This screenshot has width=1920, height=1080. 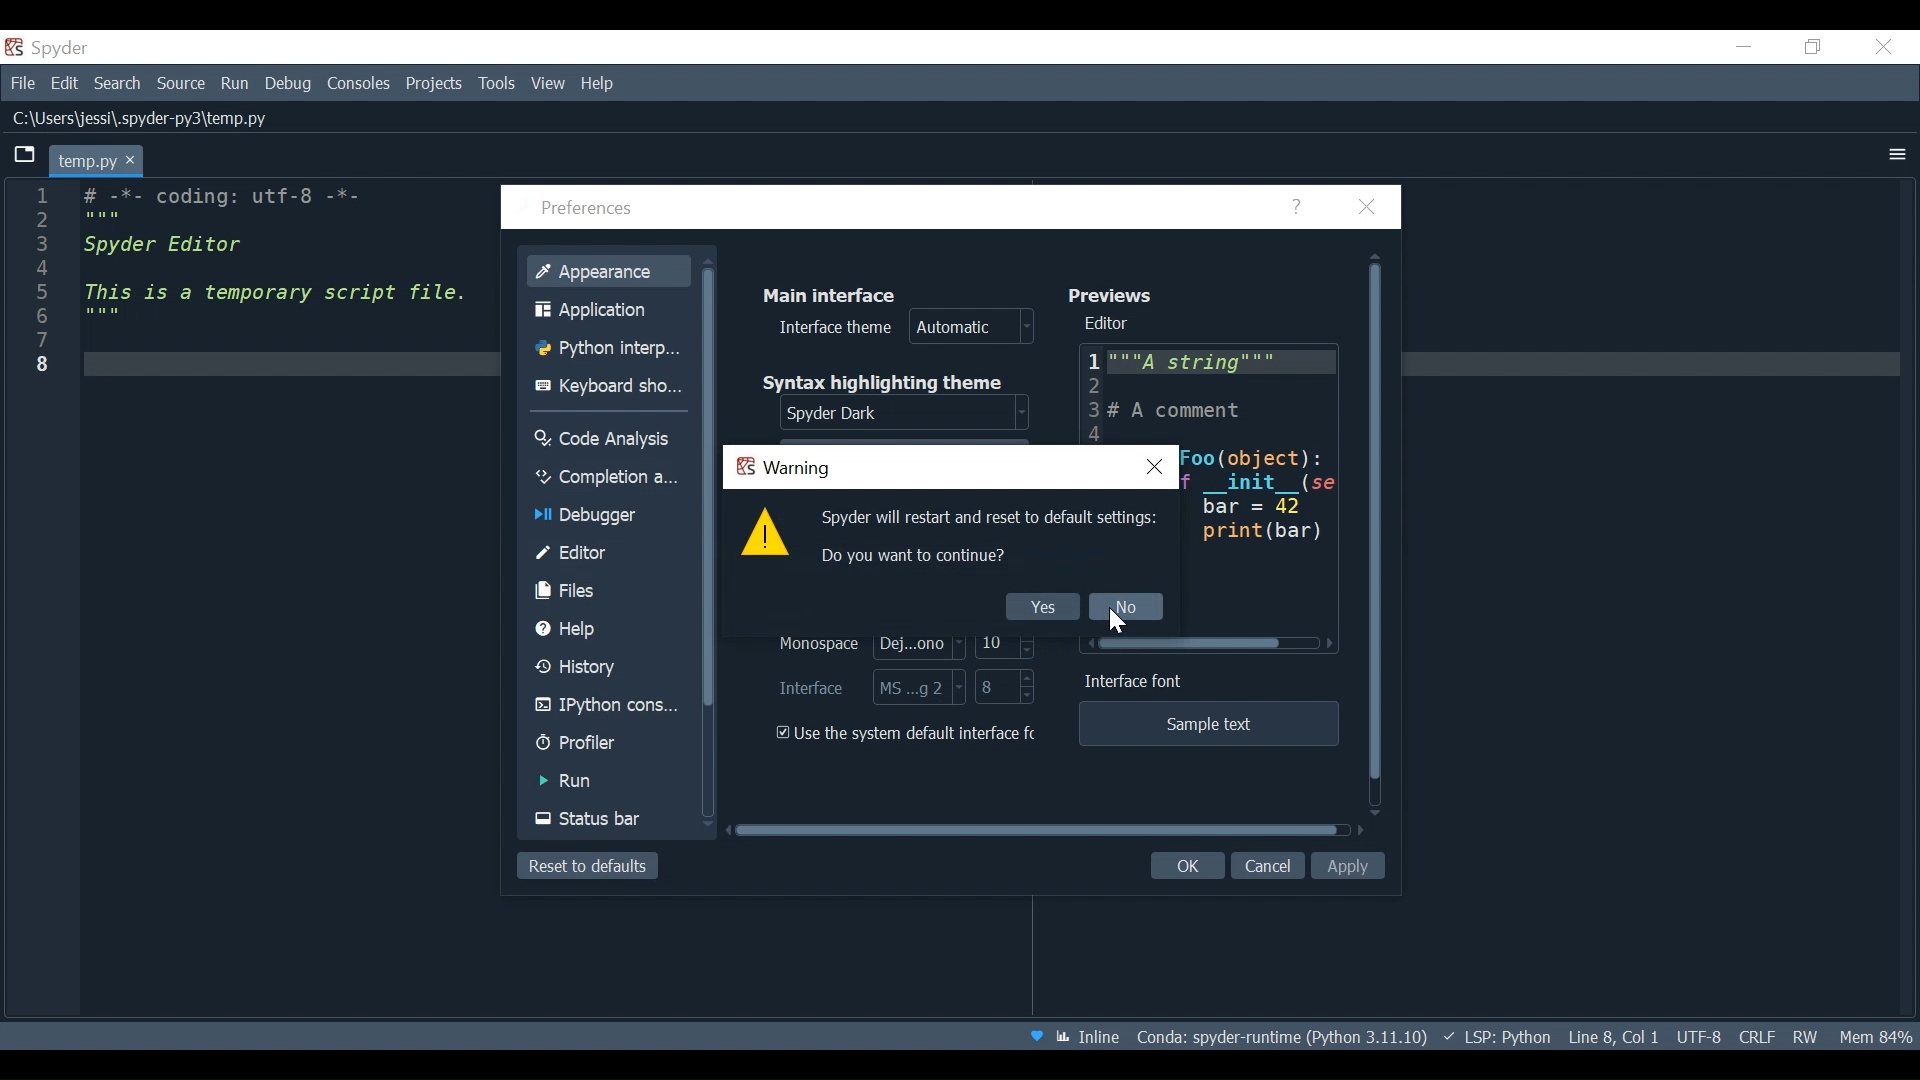 I want to click on Cursor Position, so click(x=1613, y=1037).